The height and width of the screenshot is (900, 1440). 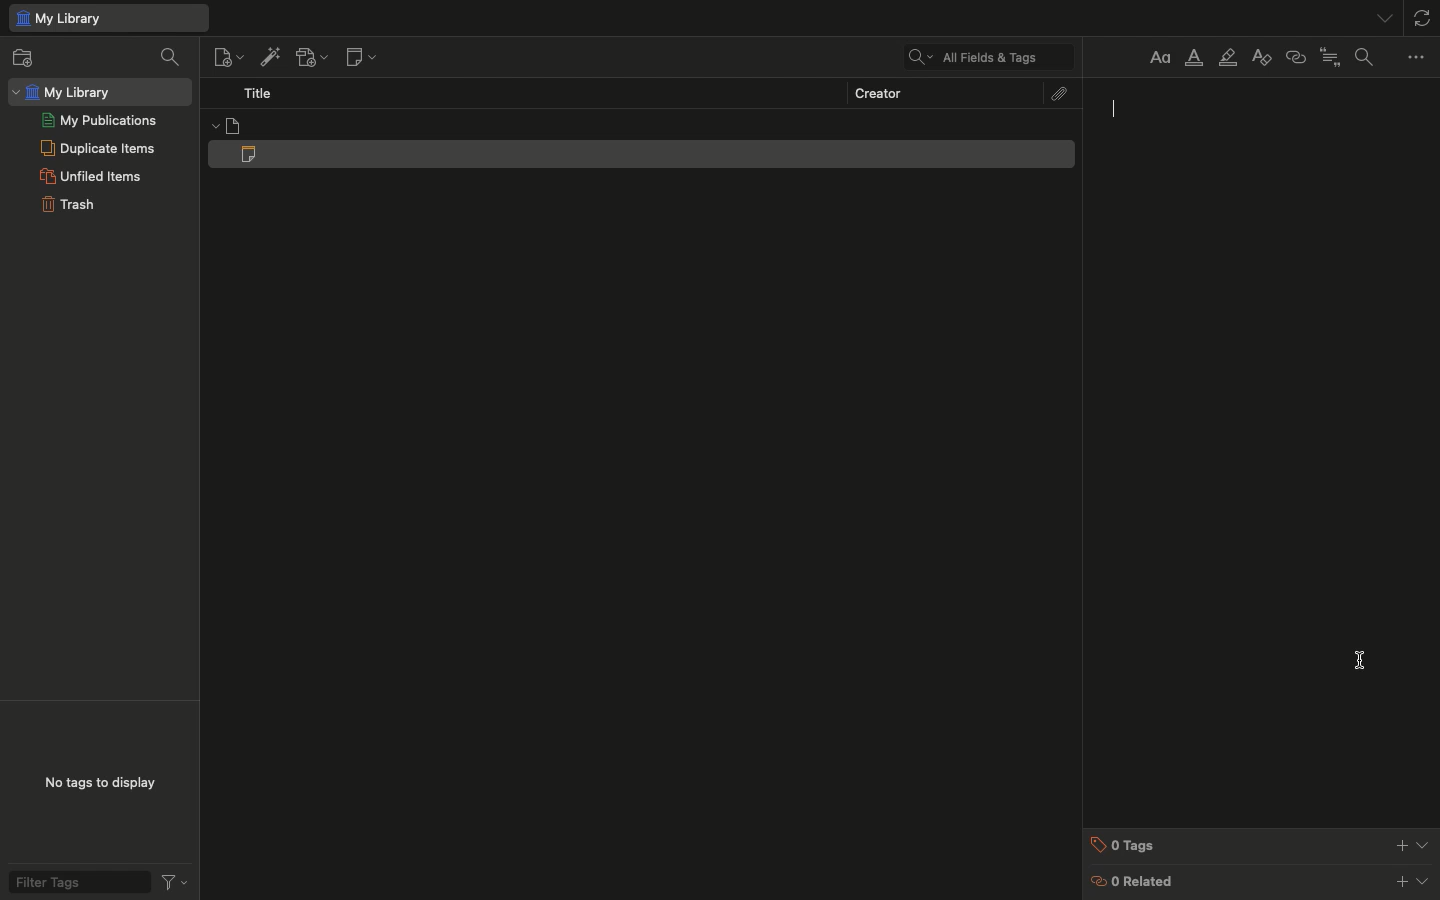 I want to click on Note in progress, so click(x=646, y=154).